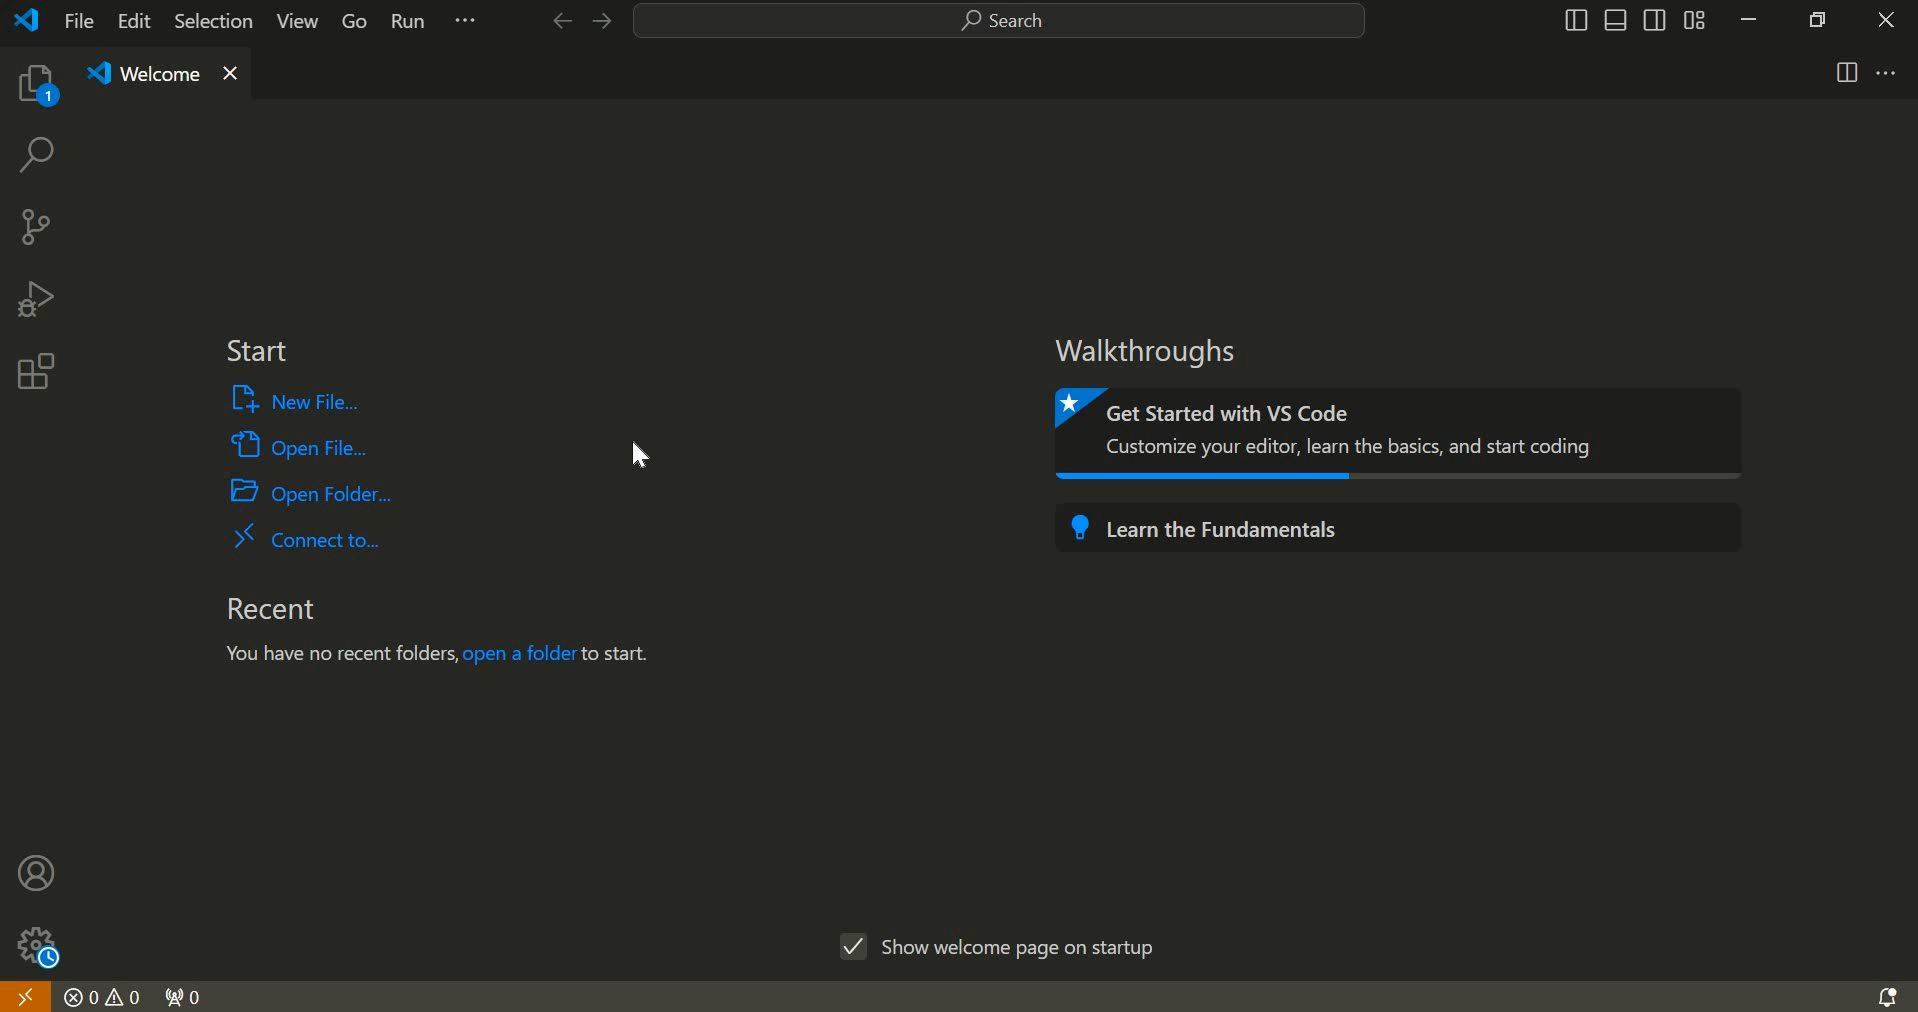  What do you see at coordinates (24, 995) in the screenshot?
I see `open a remote window` at bounding box center [24, 995].